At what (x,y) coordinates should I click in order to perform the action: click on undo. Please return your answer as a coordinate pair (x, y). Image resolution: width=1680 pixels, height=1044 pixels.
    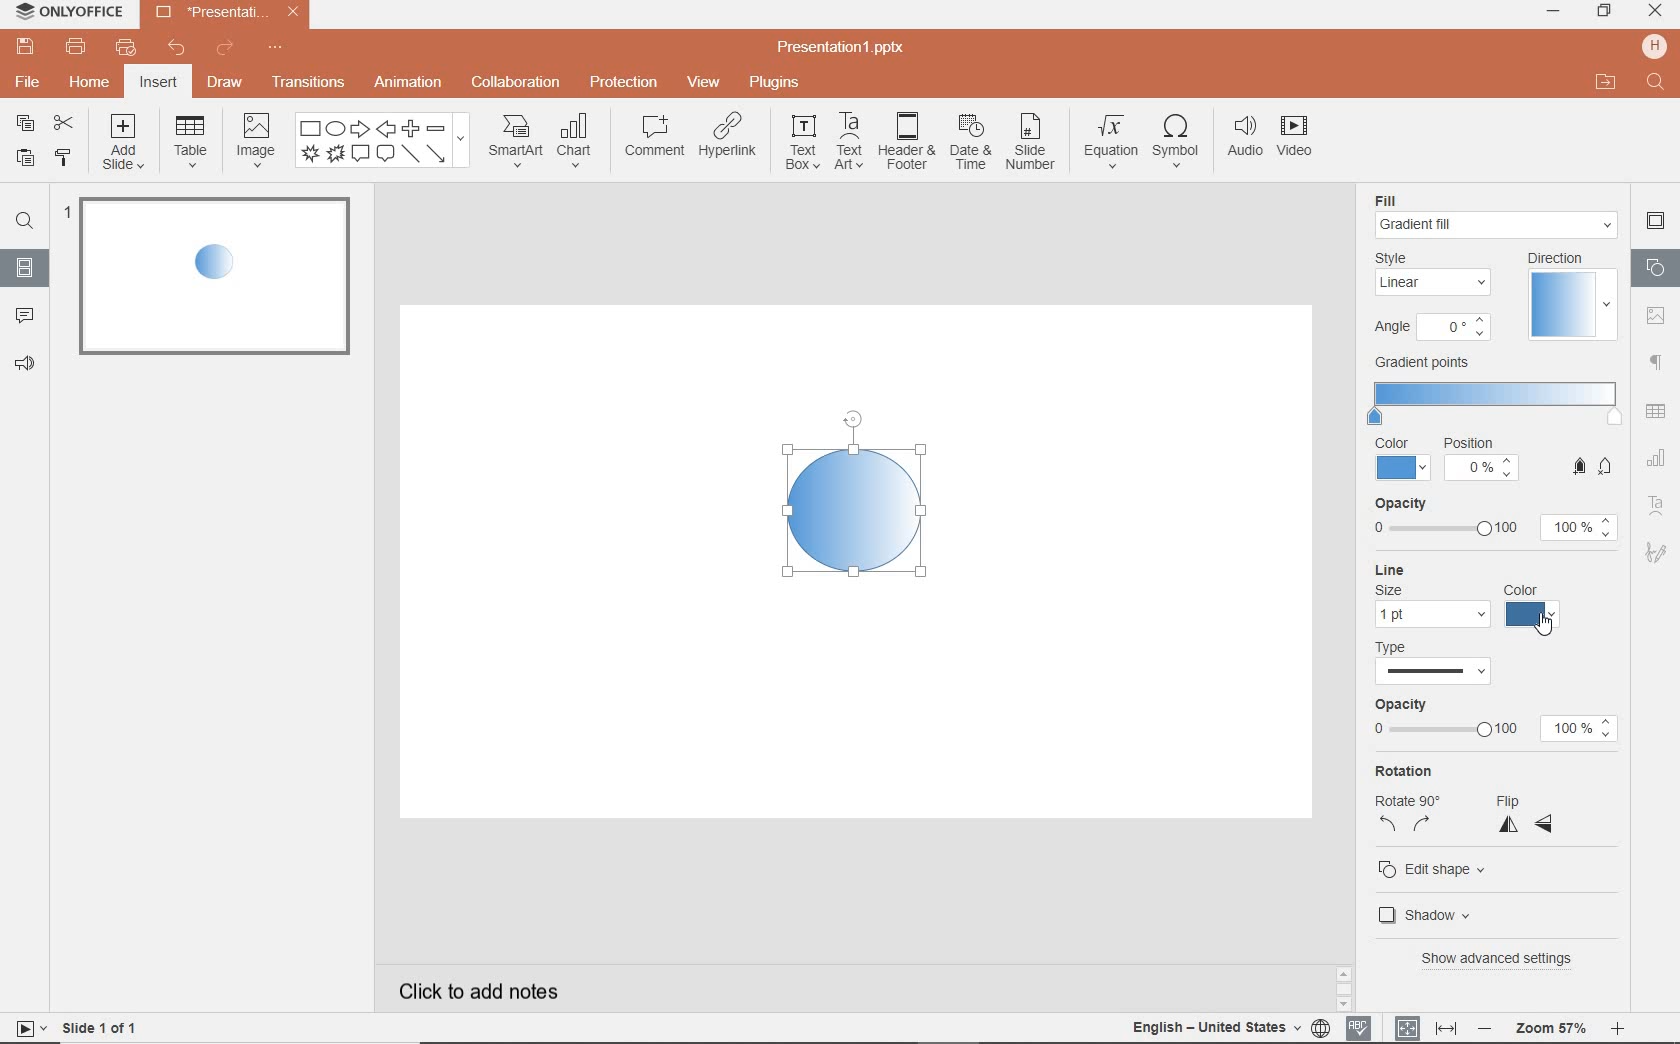
    Looking at the image, I should click on (179, 49).